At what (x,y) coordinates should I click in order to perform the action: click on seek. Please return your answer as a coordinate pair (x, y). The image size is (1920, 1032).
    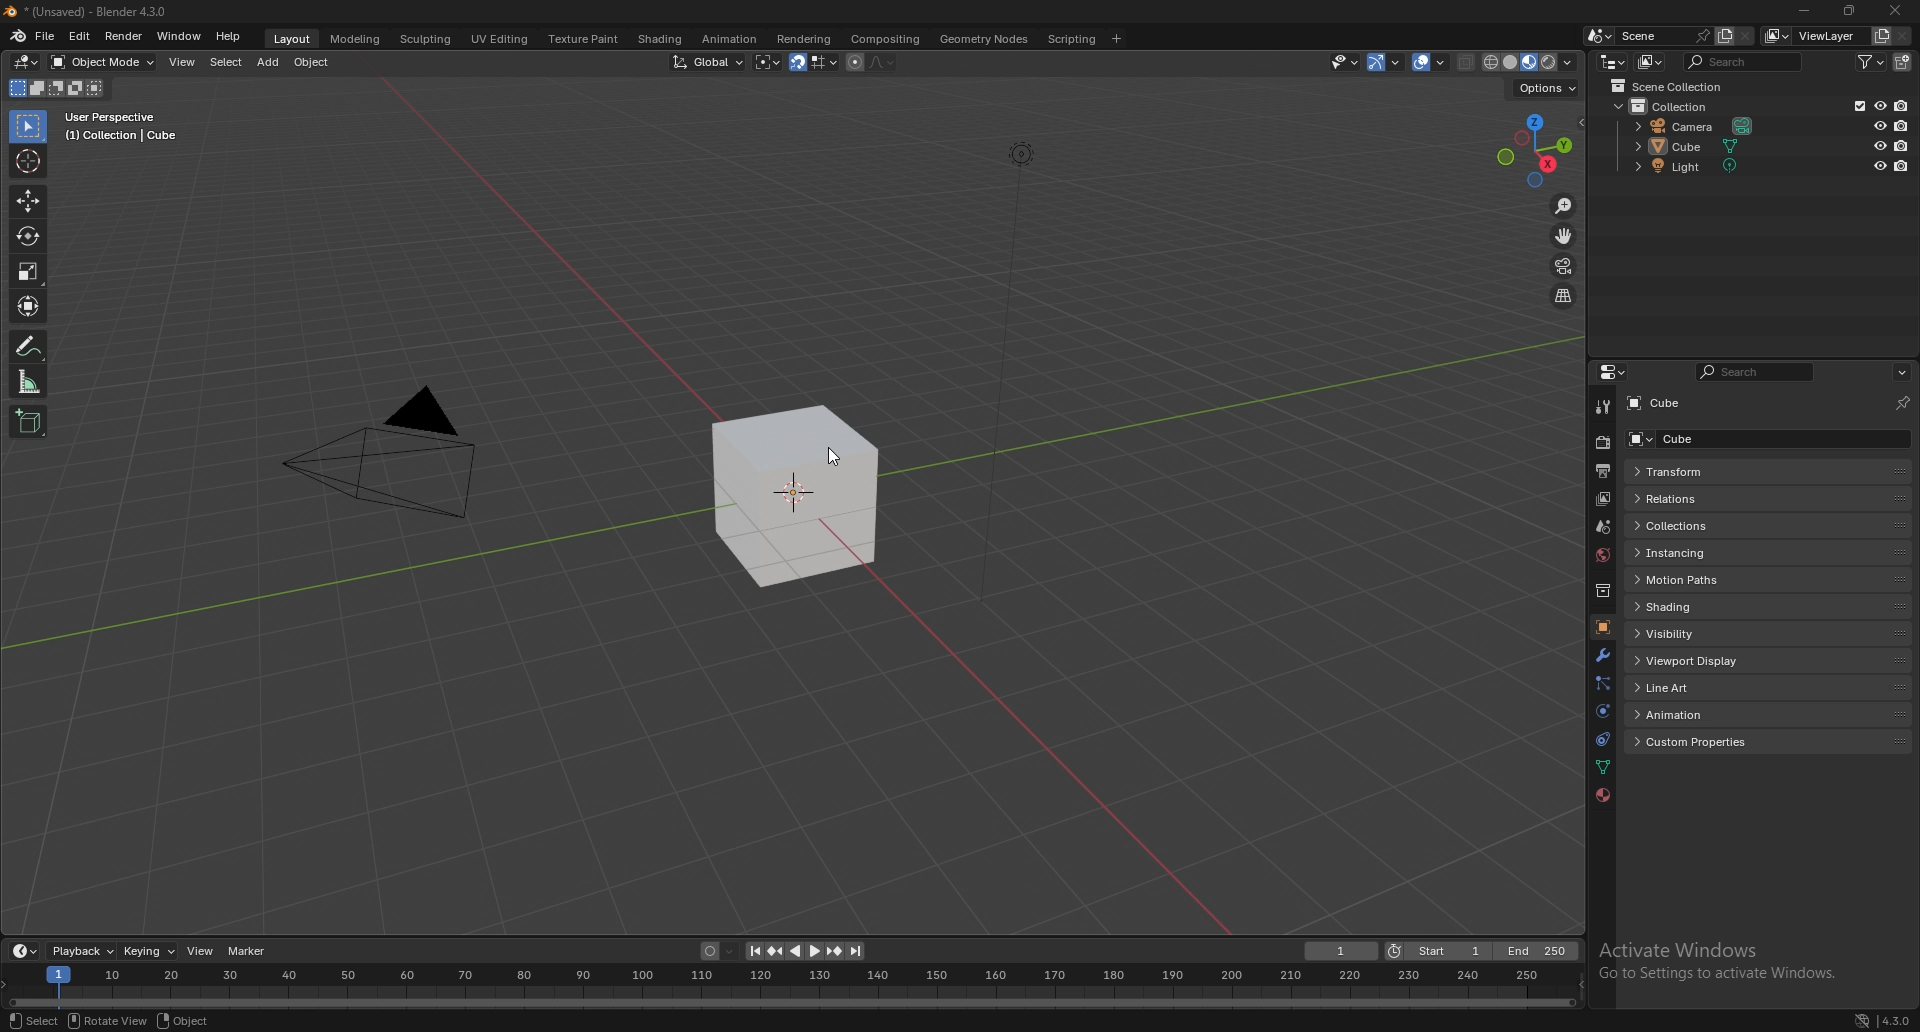
    Looking at the image, I should click on (792, 985).